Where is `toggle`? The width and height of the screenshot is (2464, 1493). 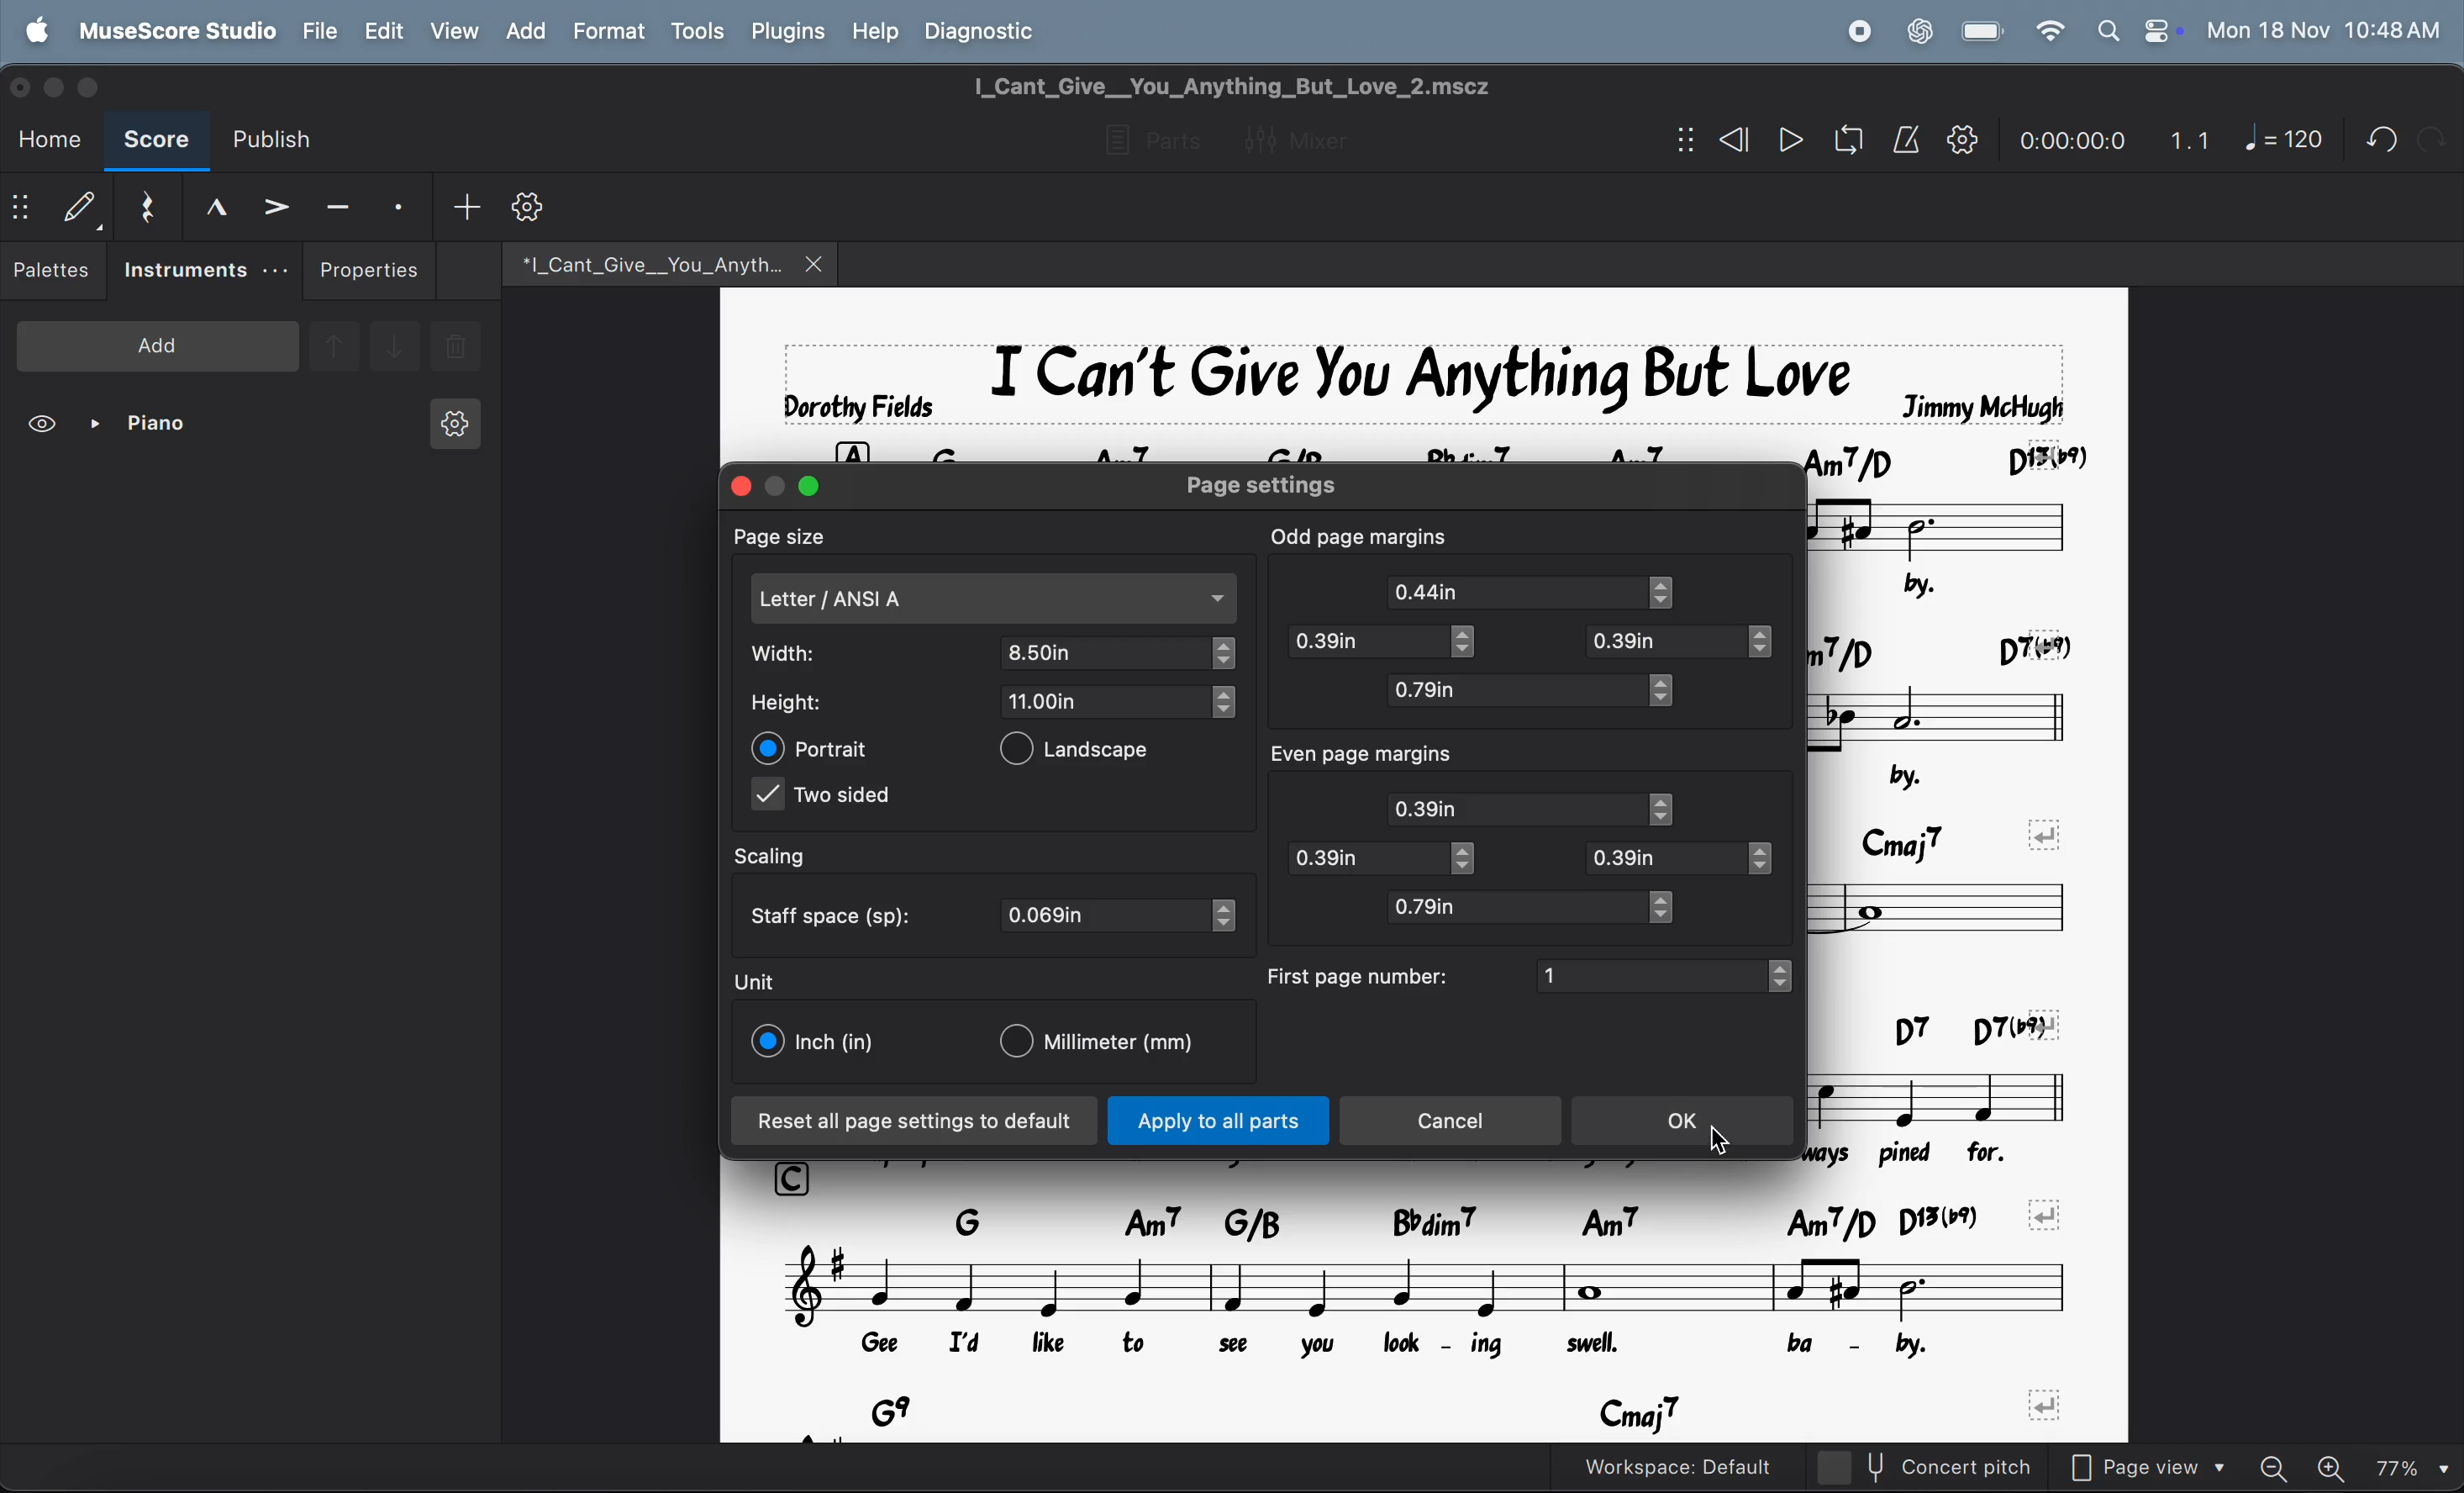
toggle is located at coordinates (1764, 861).